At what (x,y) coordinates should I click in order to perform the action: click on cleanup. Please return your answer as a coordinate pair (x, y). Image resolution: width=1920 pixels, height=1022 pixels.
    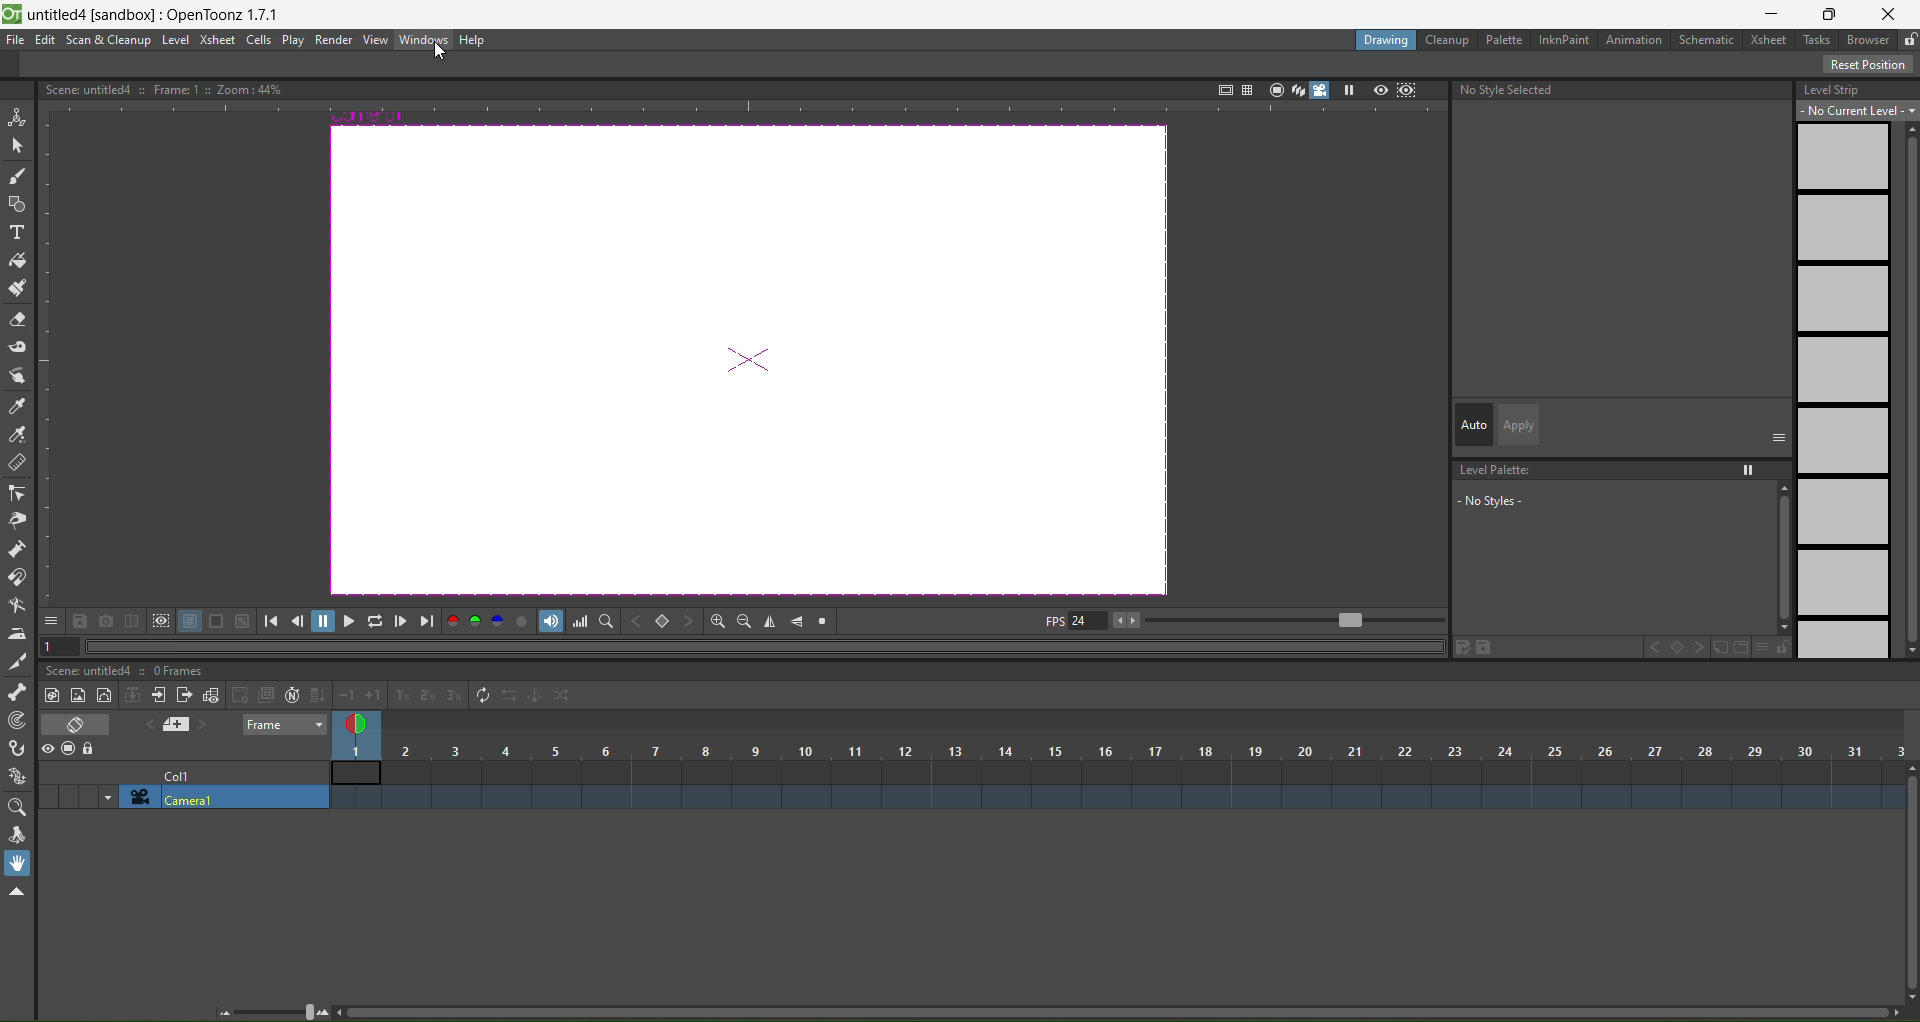
    Looking at the image, I should click on (1448, 40).